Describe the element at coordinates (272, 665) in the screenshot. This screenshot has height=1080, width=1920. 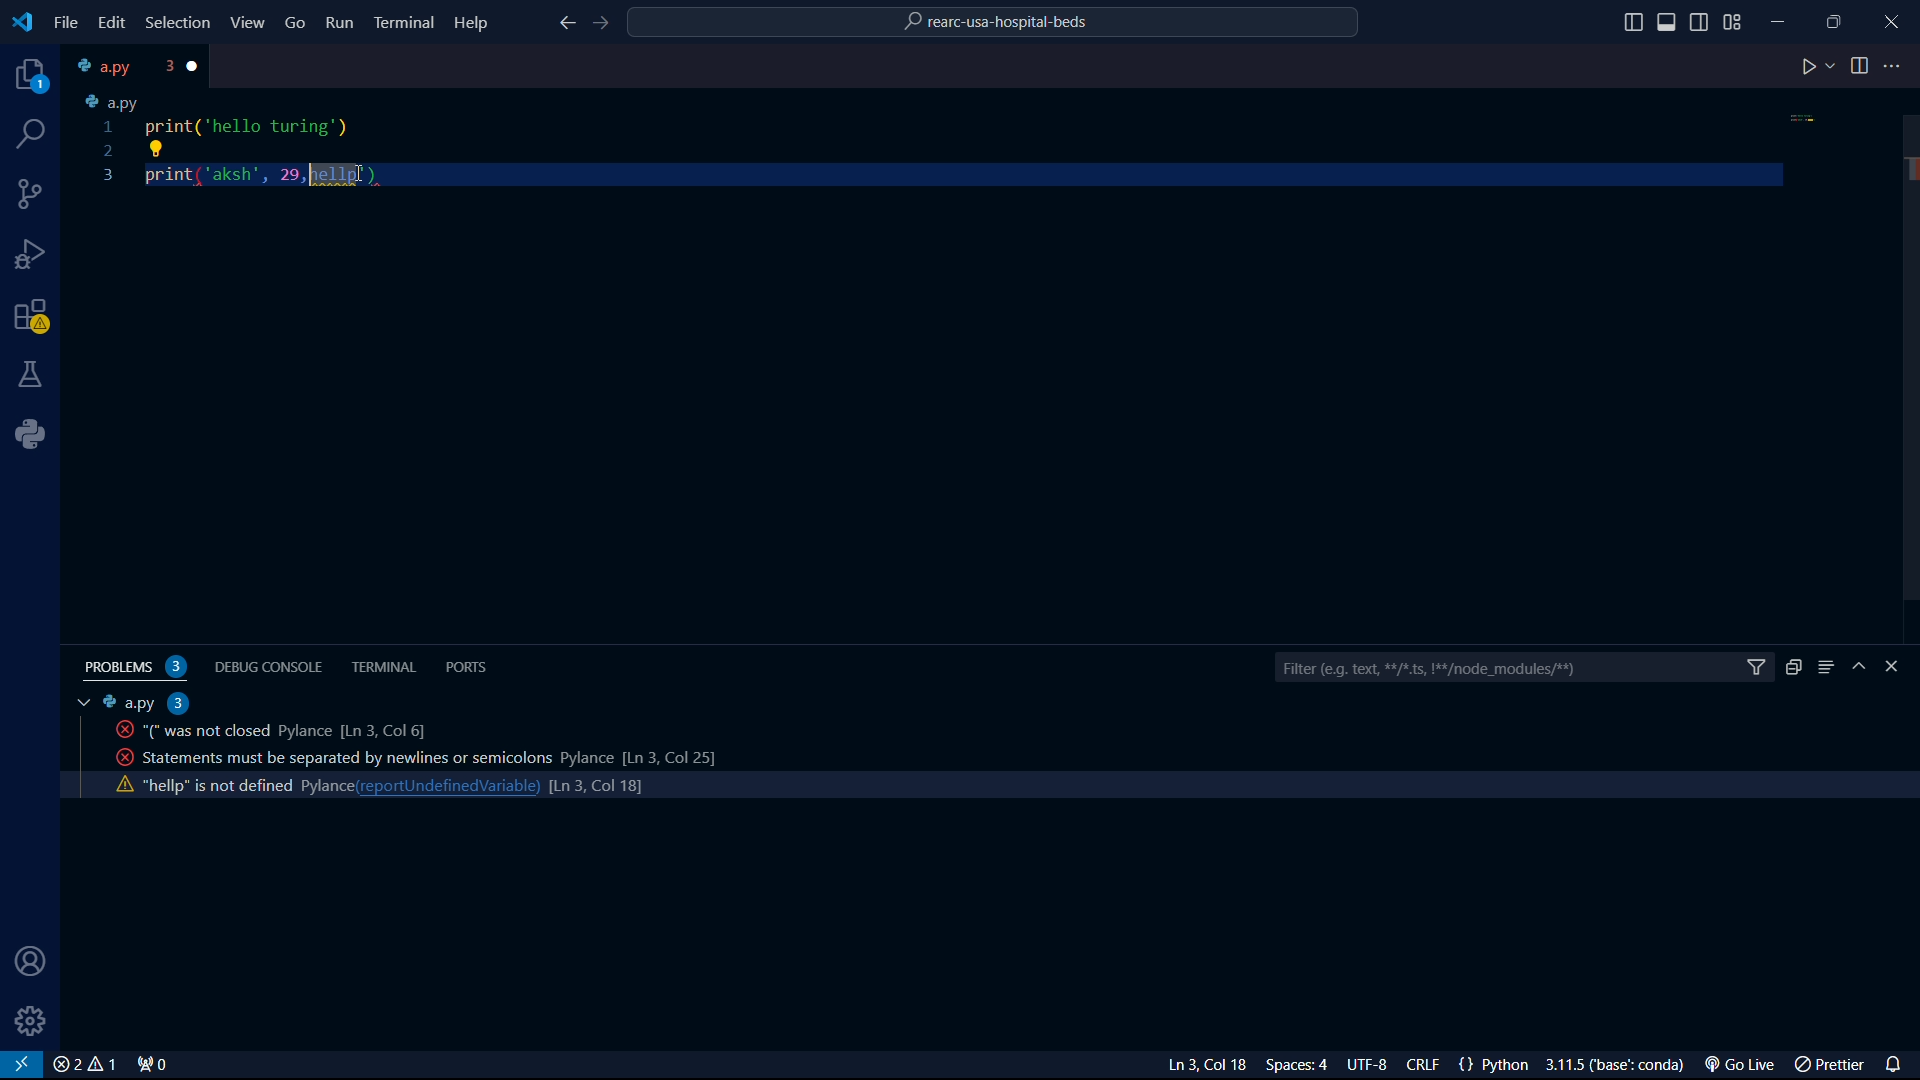
I see `debug console` at that location.